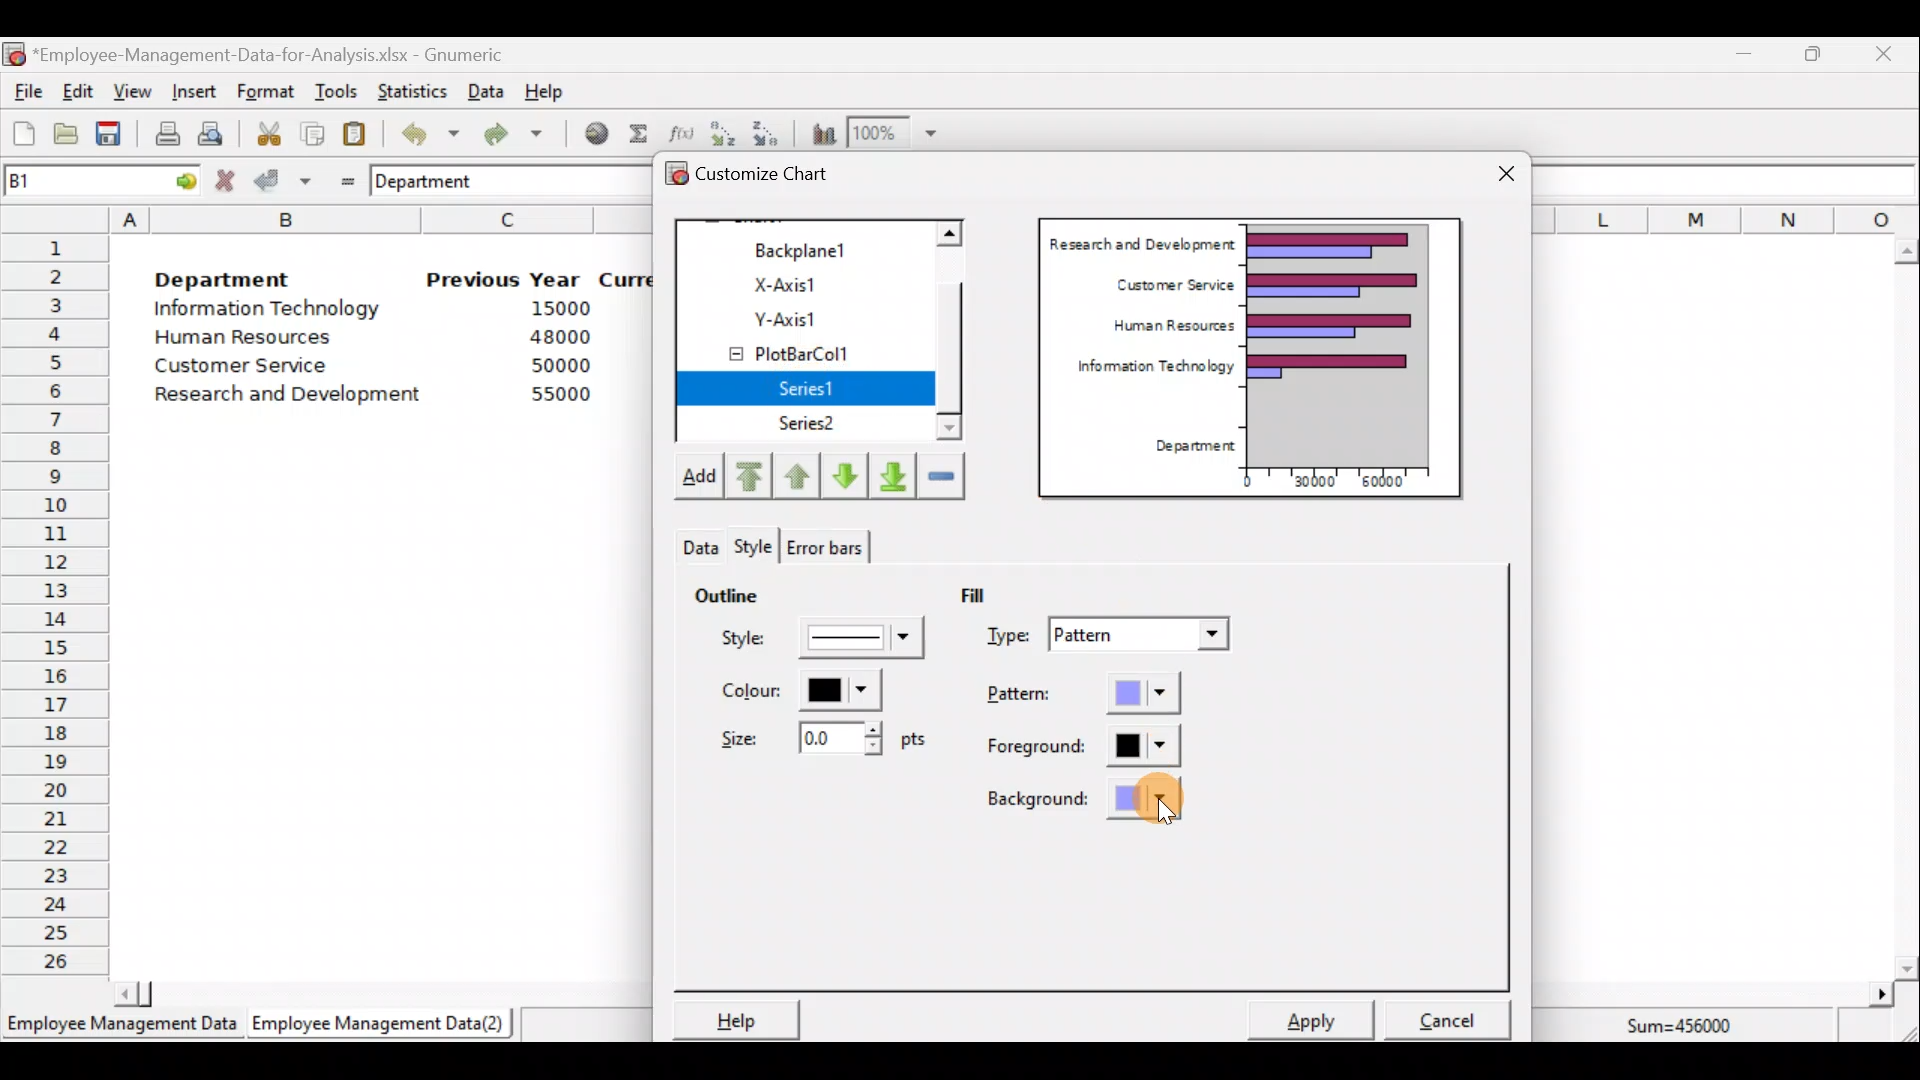 Image resolution: width=1920 pixels, height=1080 pixels. I want to click on Sort in Ascending order, so click(722, 133).